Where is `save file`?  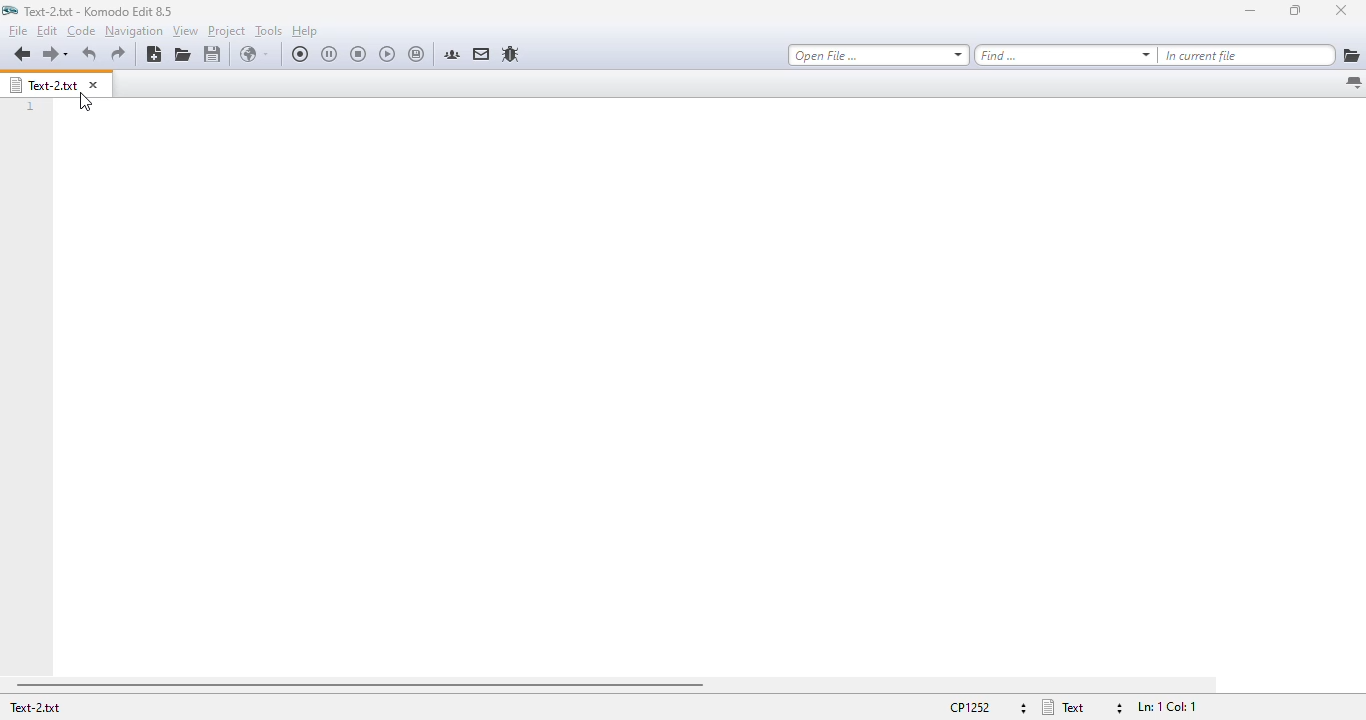
save file is located at coordinates (213, 54).